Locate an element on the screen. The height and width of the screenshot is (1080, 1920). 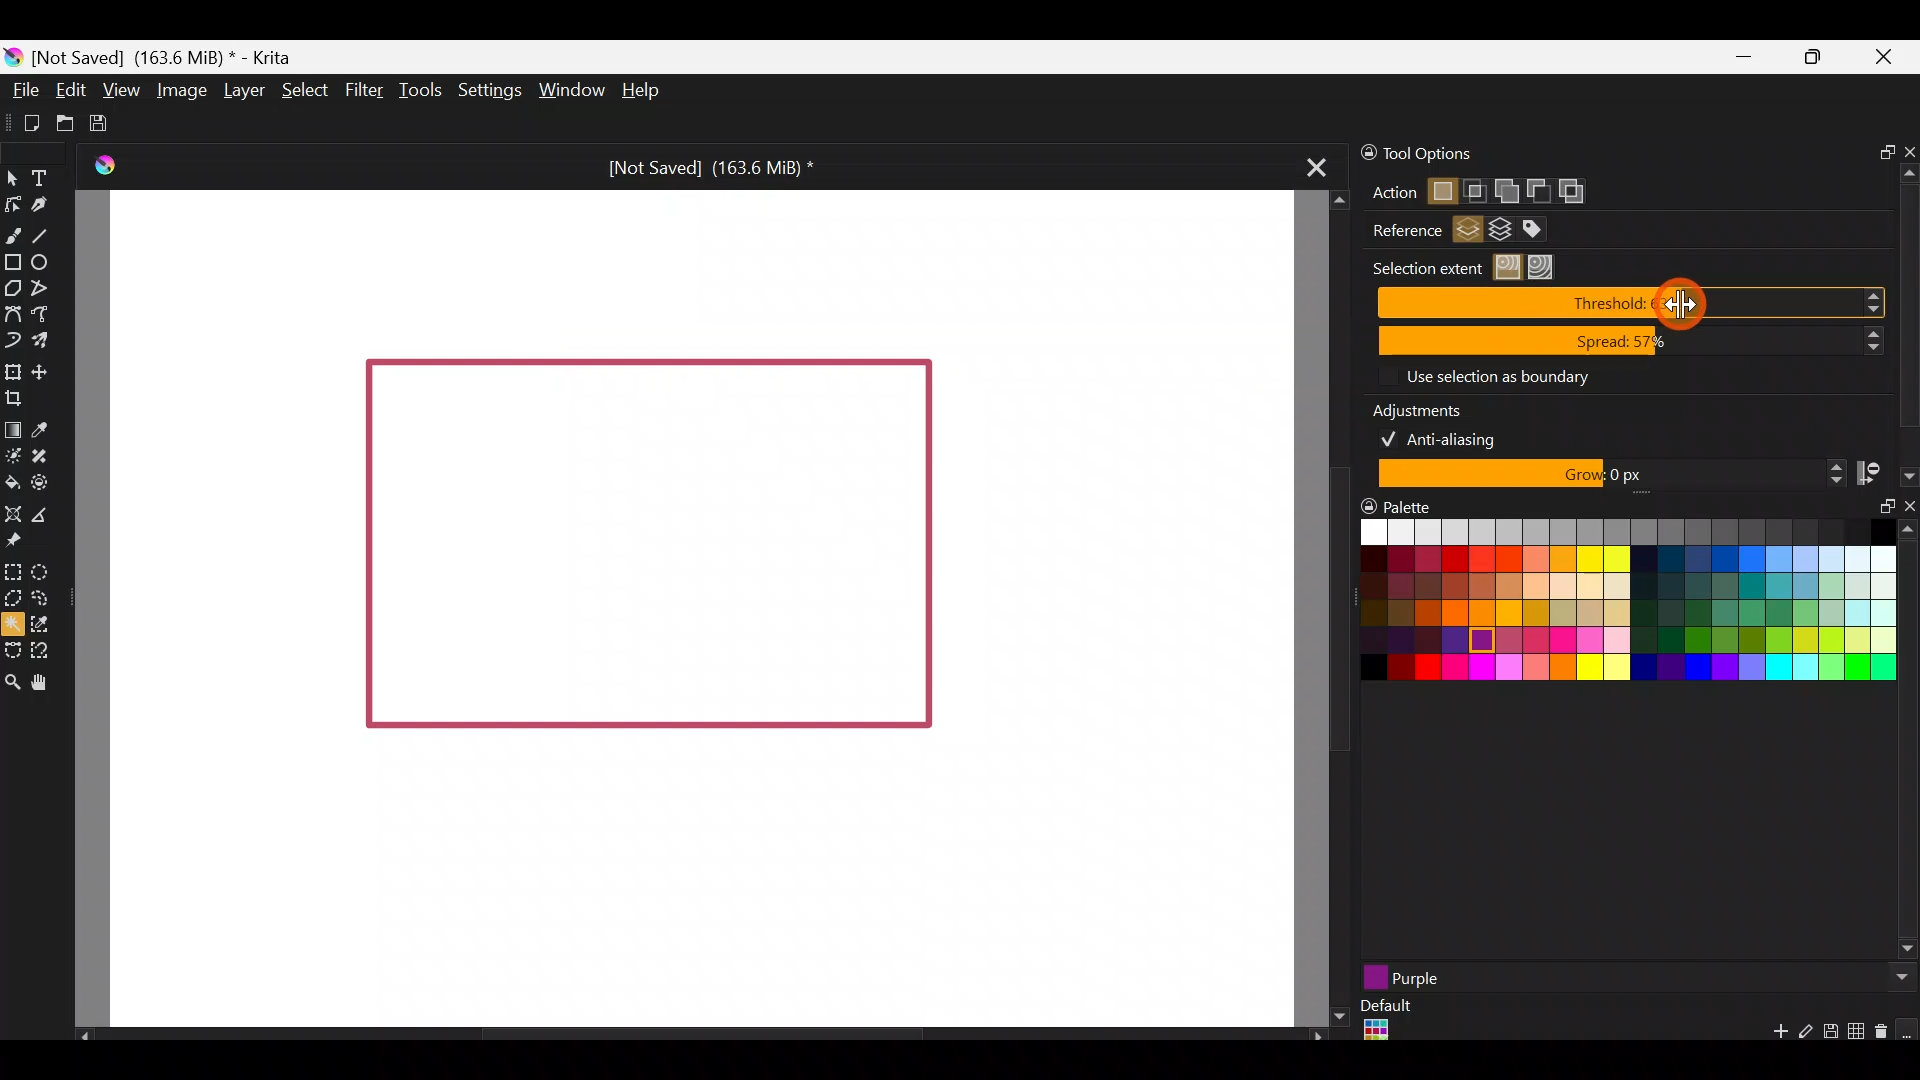
Select regions from the merging of layers is located at coordinates (1501, 233).